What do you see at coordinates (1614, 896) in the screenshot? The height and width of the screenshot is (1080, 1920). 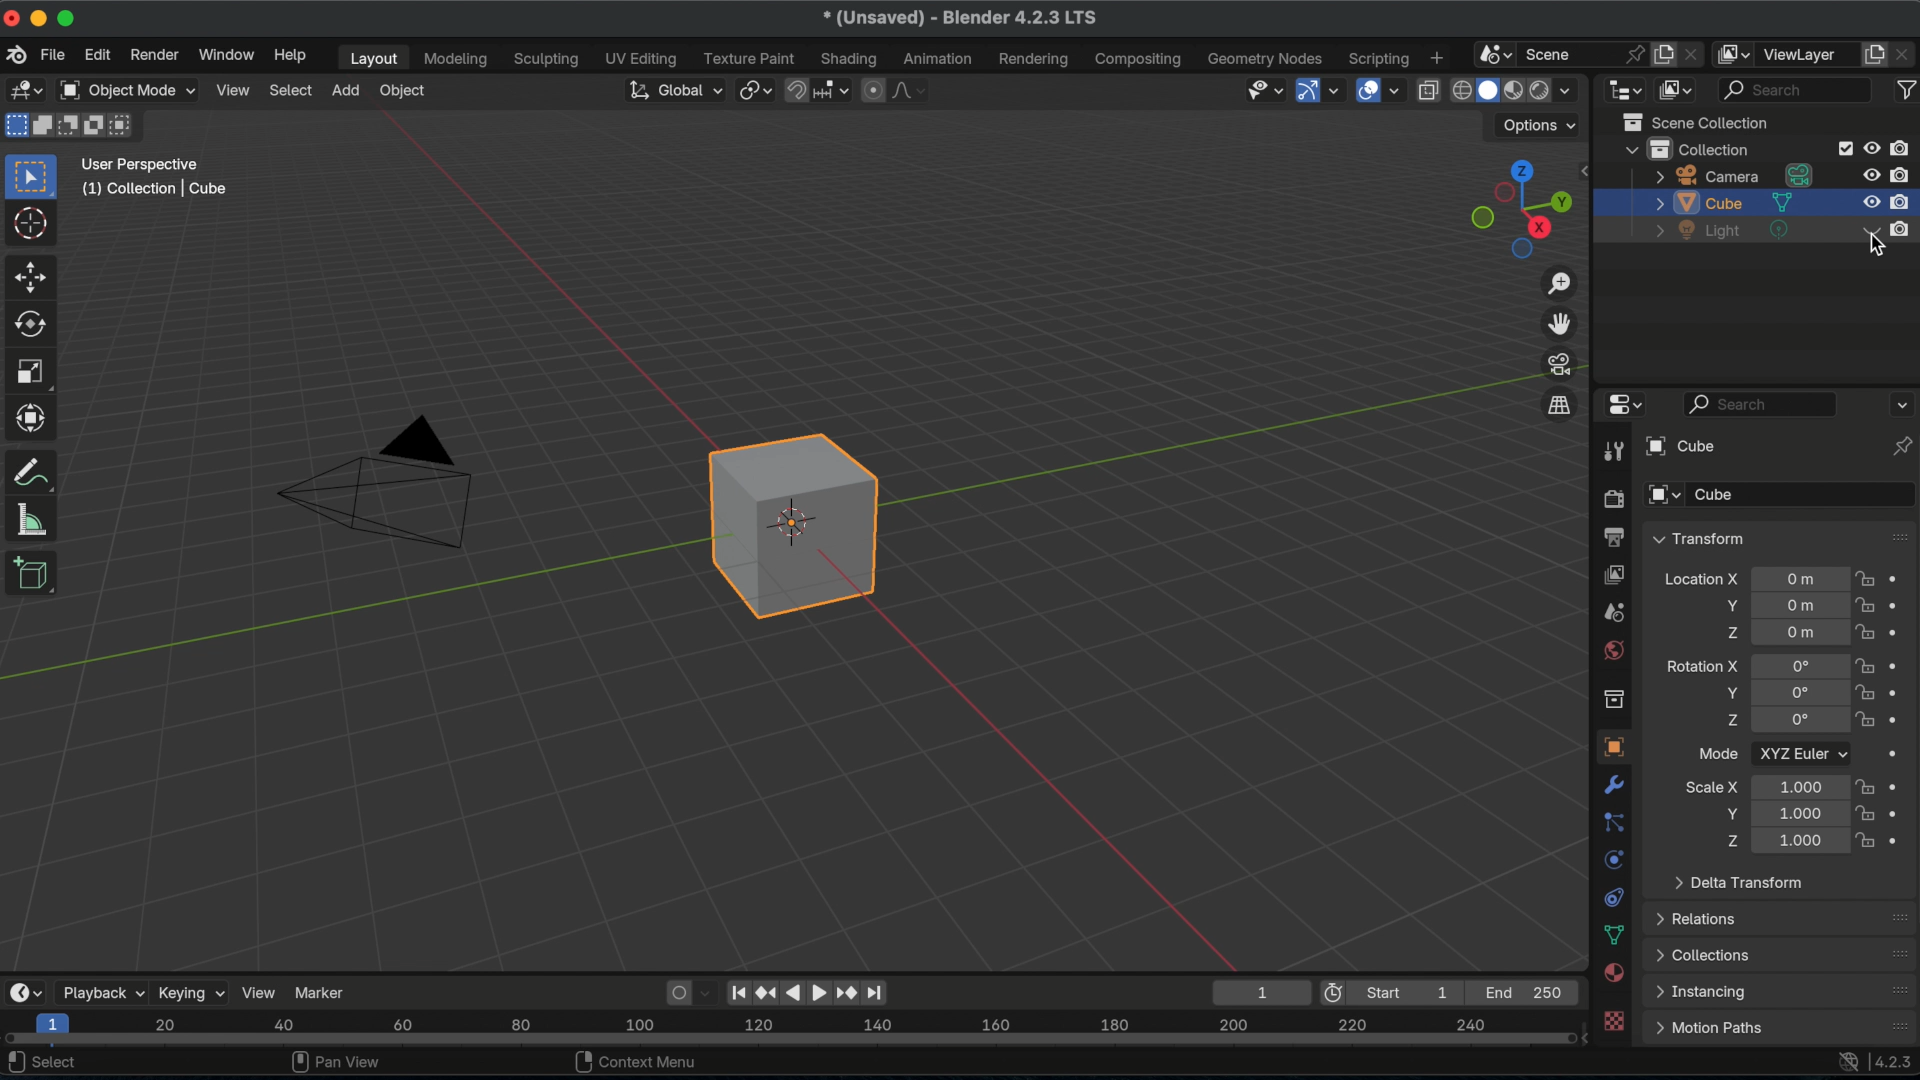 I see `constraints` at bounding box center [1614, 896].